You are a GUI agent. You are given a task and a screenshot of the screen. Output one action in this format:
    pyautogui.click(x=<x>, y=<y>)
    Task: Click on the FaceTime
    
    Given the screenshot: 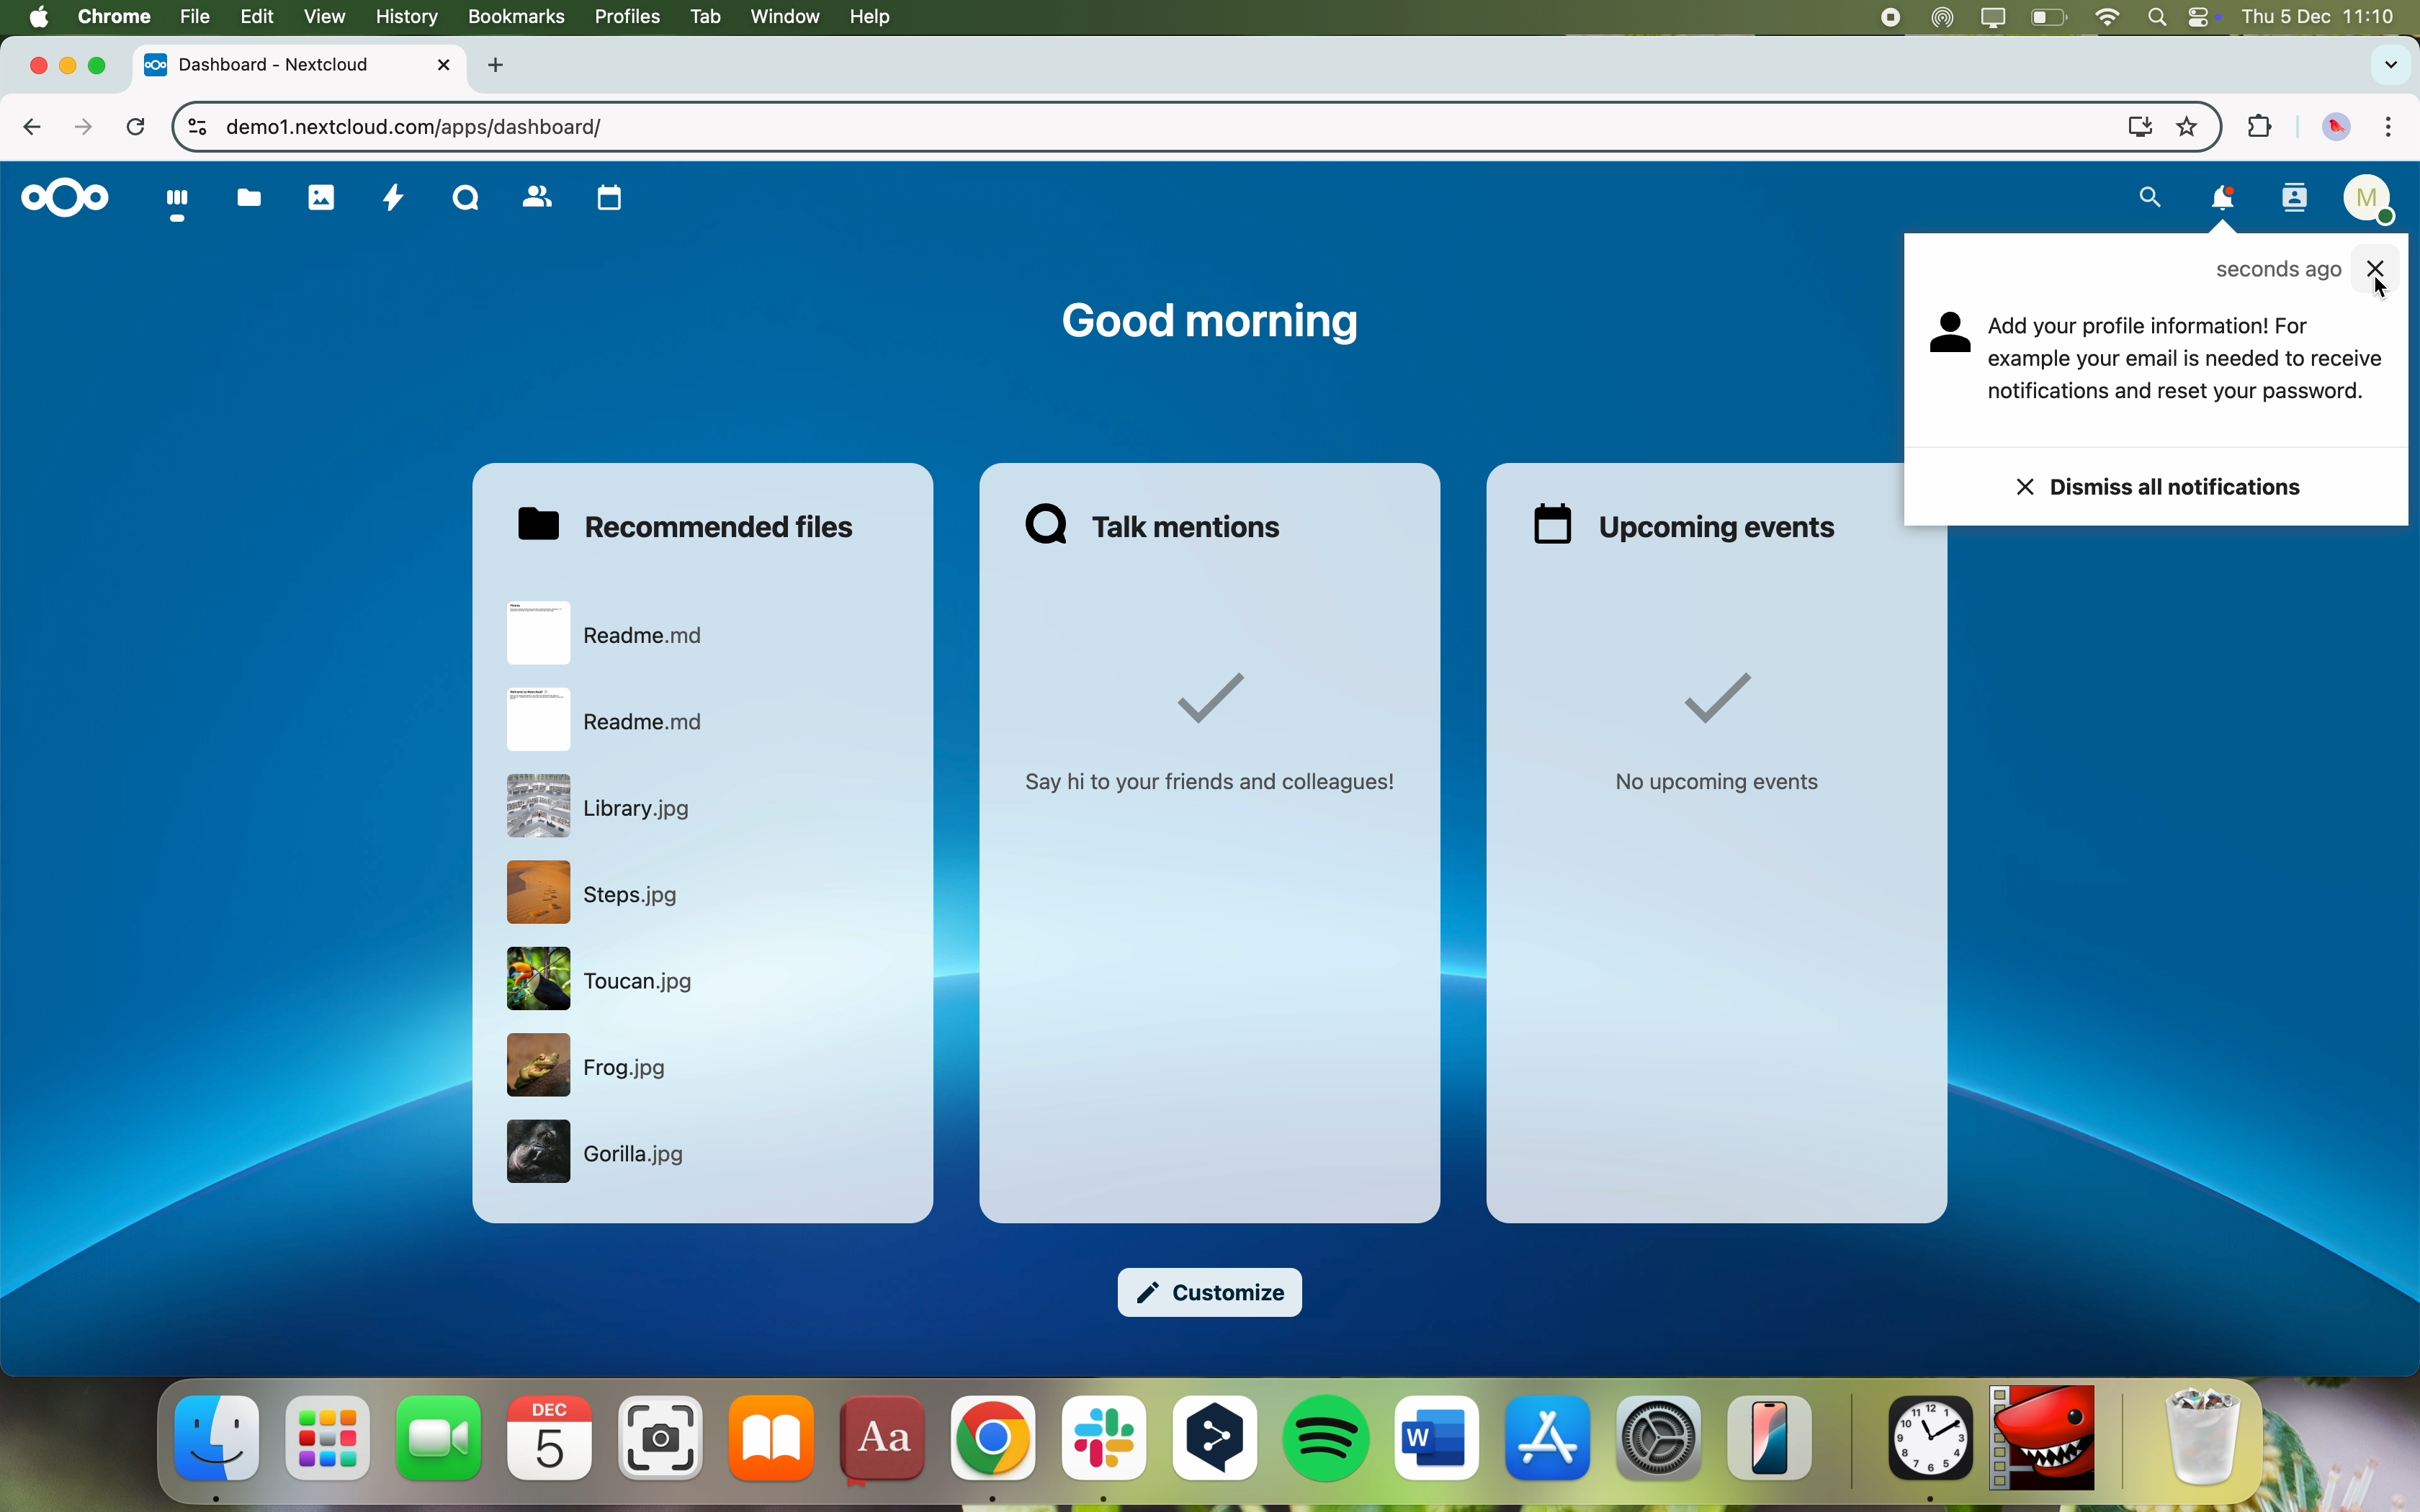 What is the action you would take?
    pyautogui.click(x=441, y=1438)
    